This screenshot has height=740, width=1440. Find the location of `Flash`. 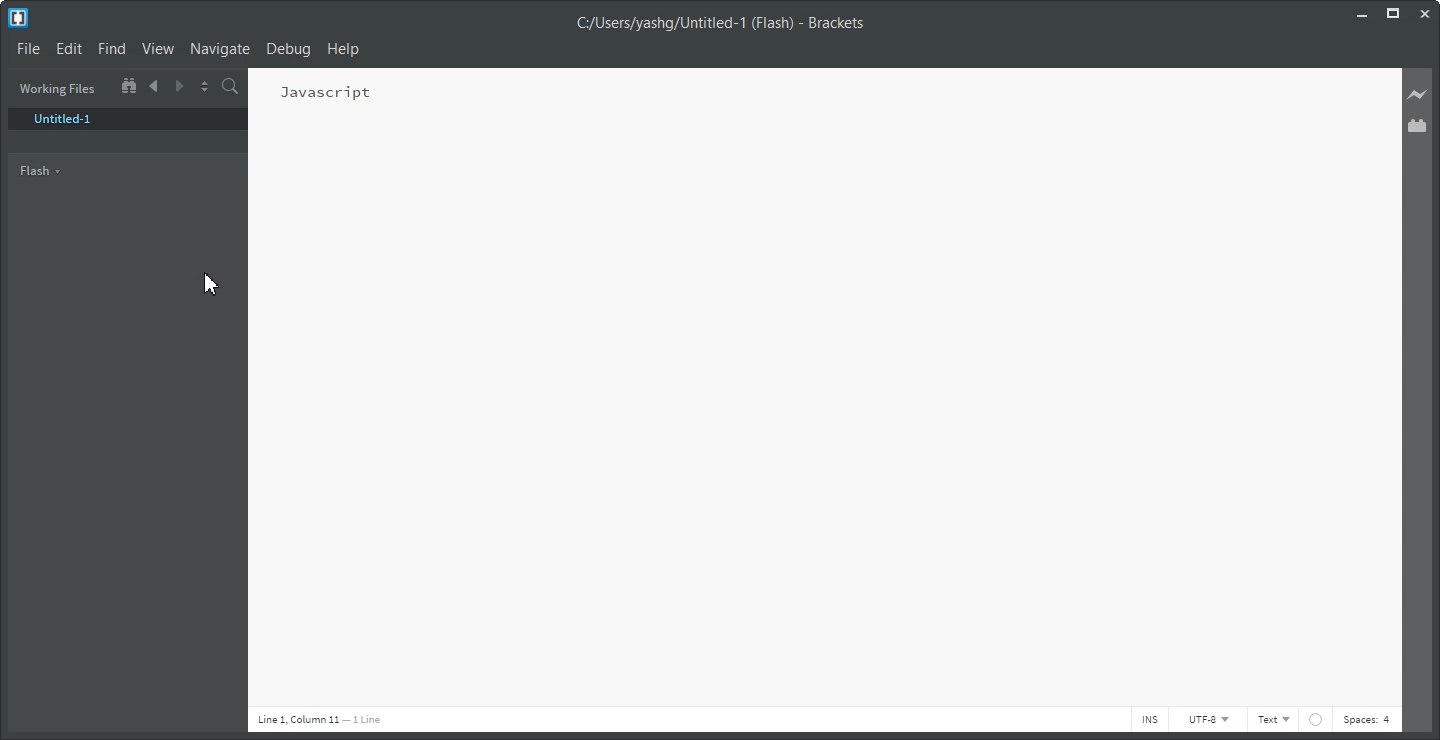

Flash is located at coordinates (37, 169).